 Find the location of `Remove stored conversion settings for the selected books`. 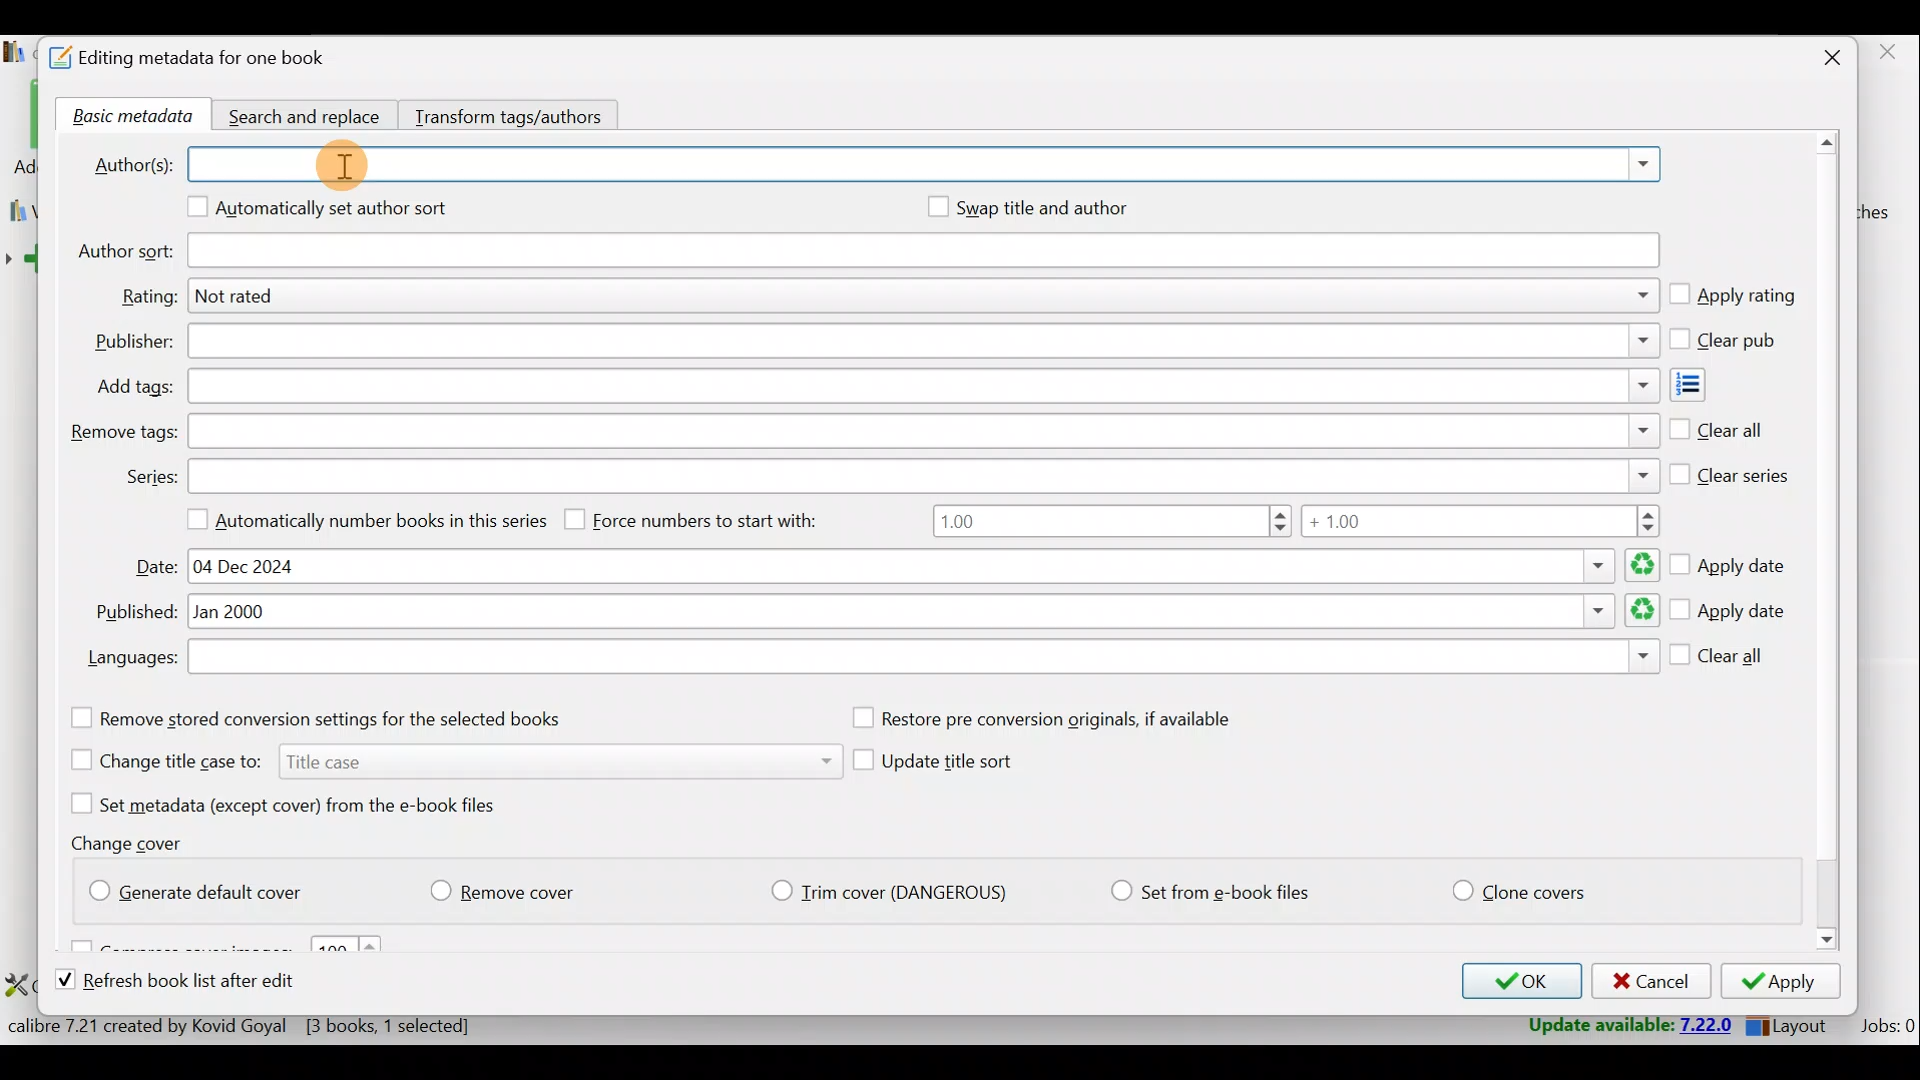

Remove stored conversion settings for the selected books is located at coordinates (343, 718).